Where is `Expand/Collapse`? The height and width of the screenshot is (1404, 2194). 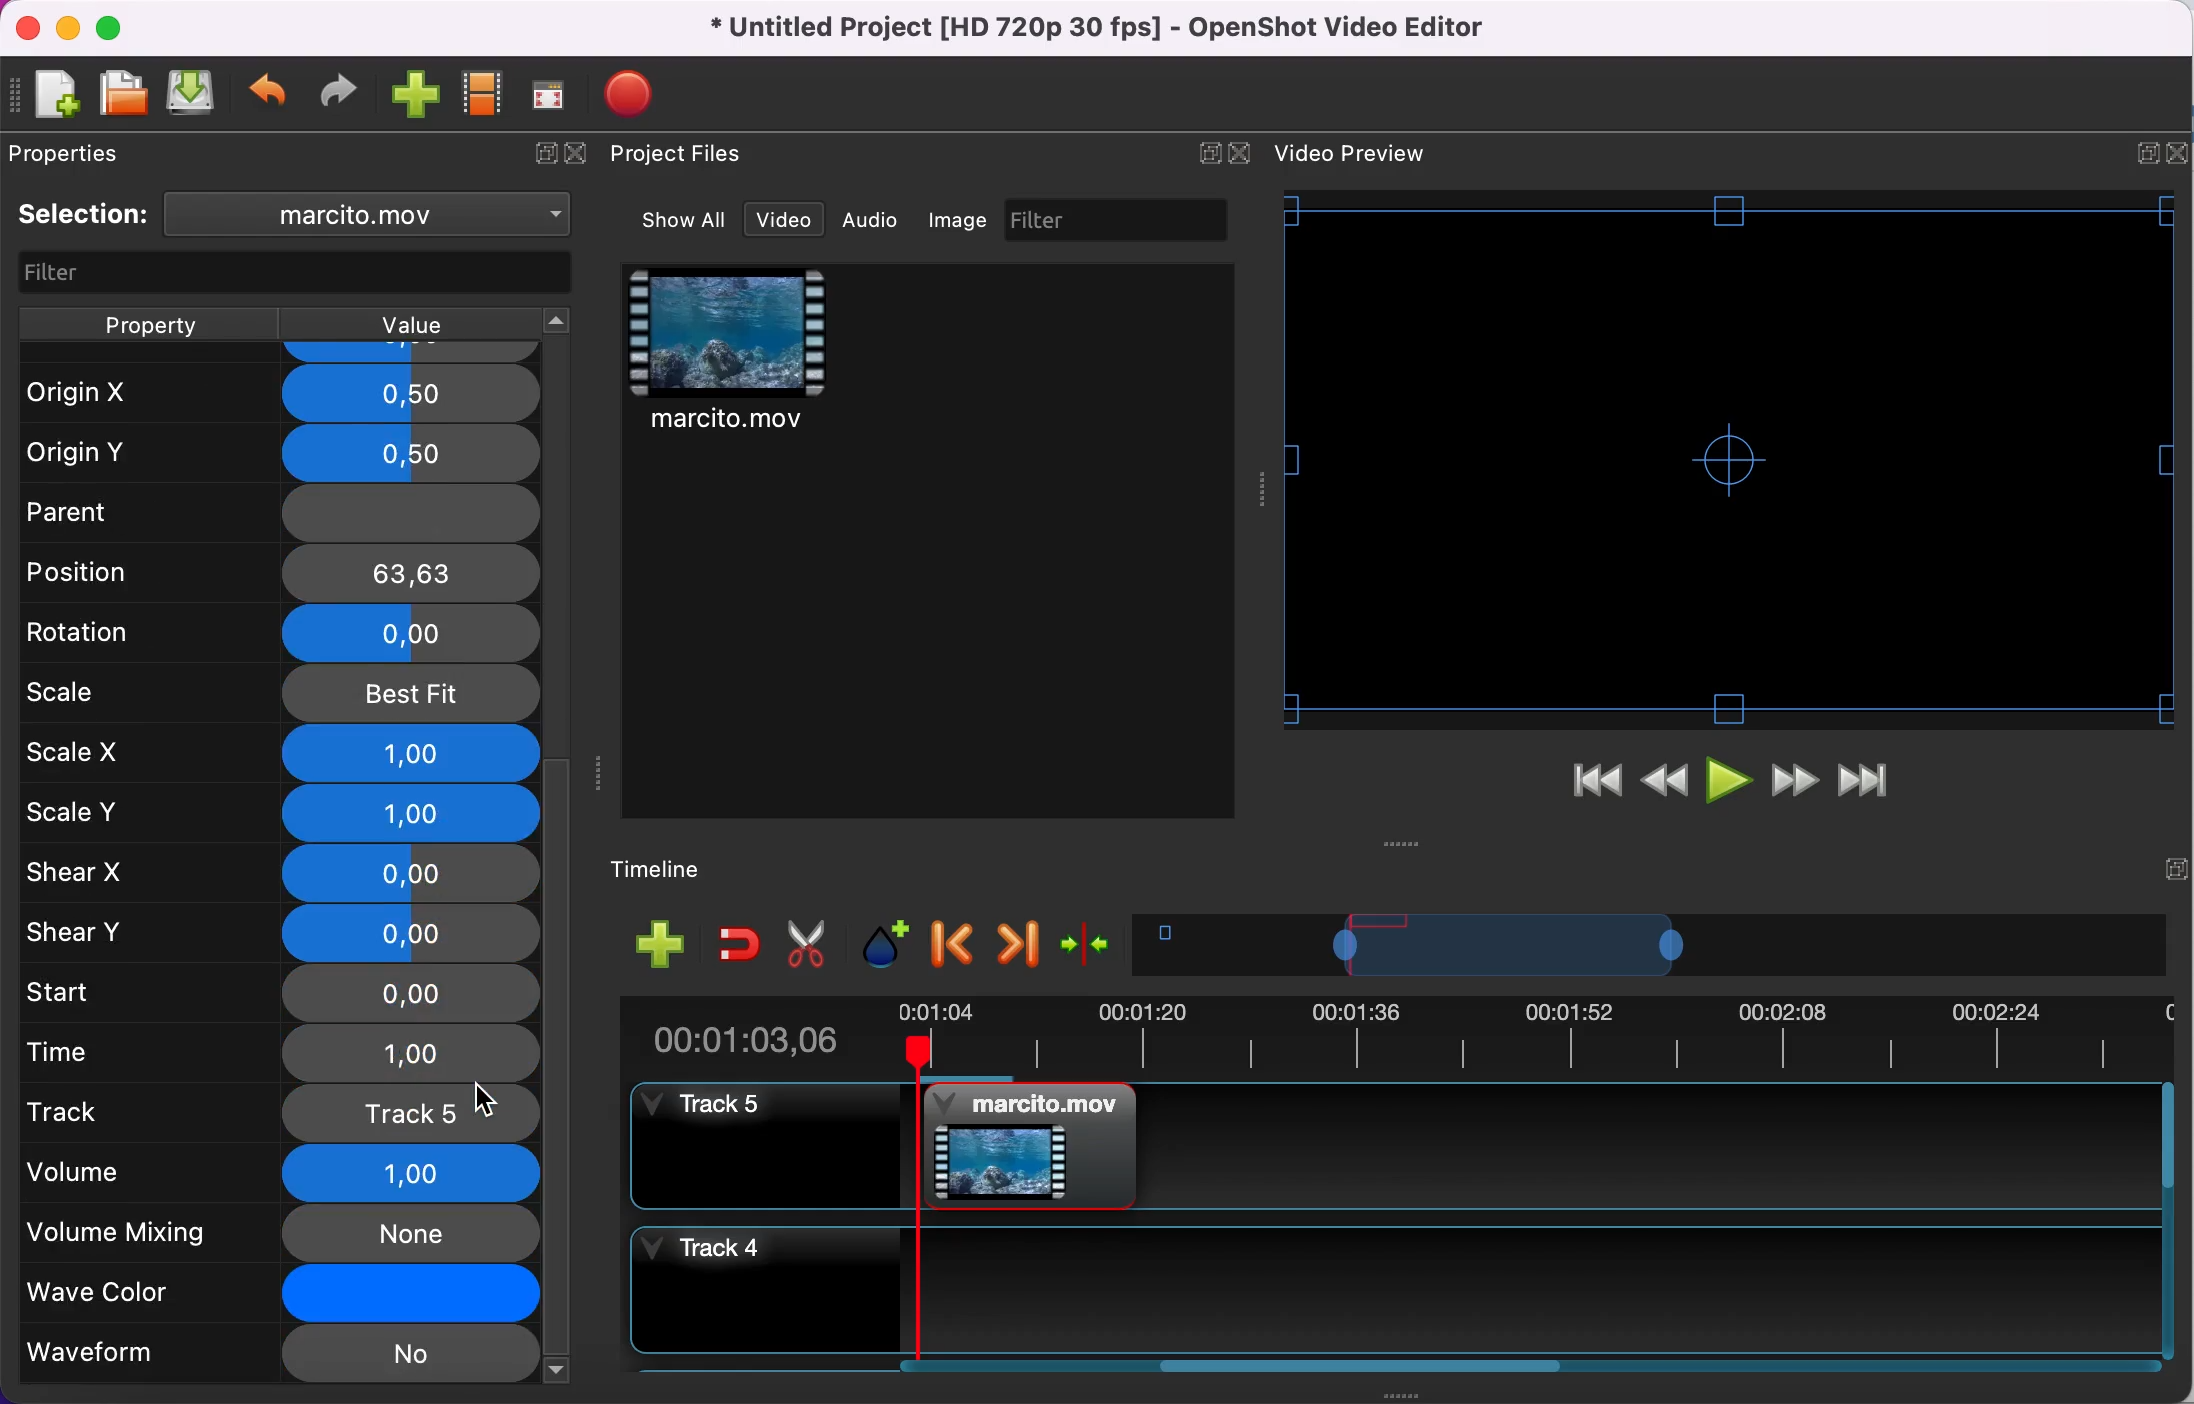
Expand/Collapse is located at coordinates (1209, 153).